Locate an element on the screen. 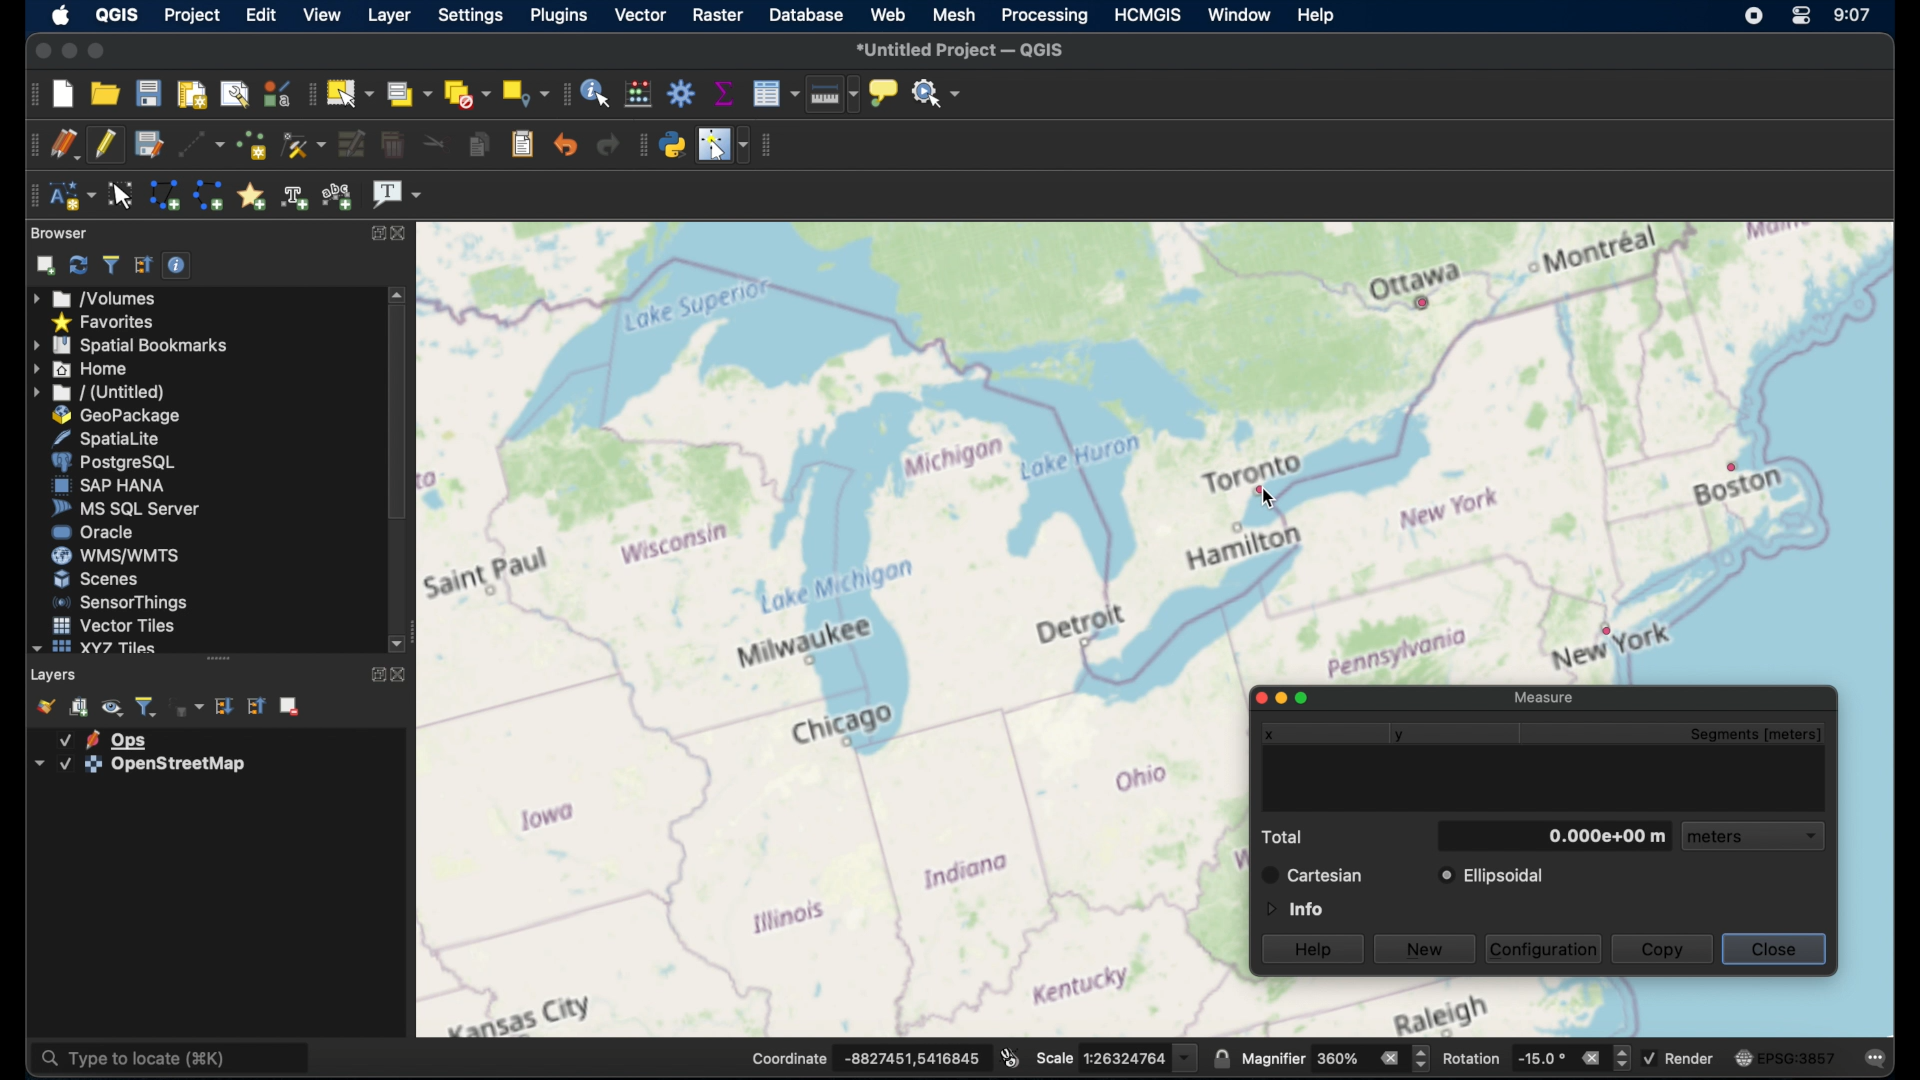 The image size is (1920, 1080). coordinate is located at coordinates (865, 1056).